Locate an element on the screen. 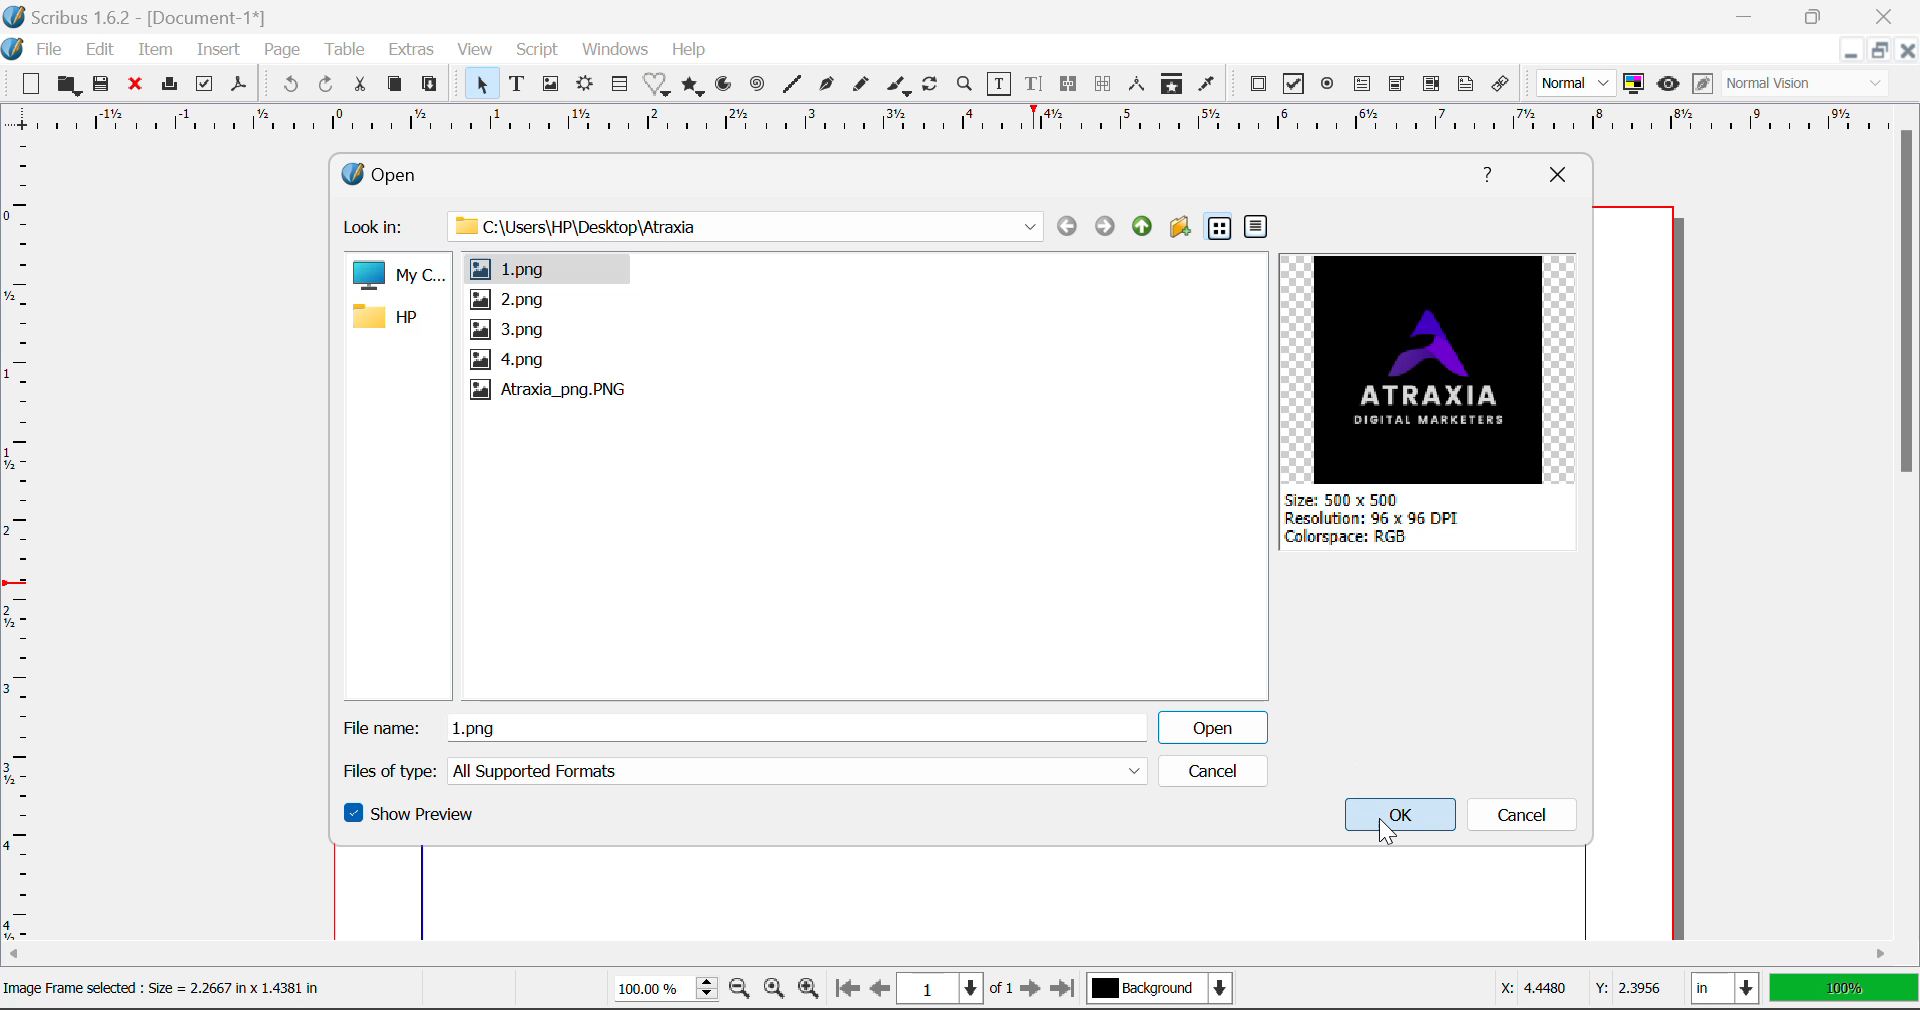  Zoom Out is located at coordinates (740, 990).